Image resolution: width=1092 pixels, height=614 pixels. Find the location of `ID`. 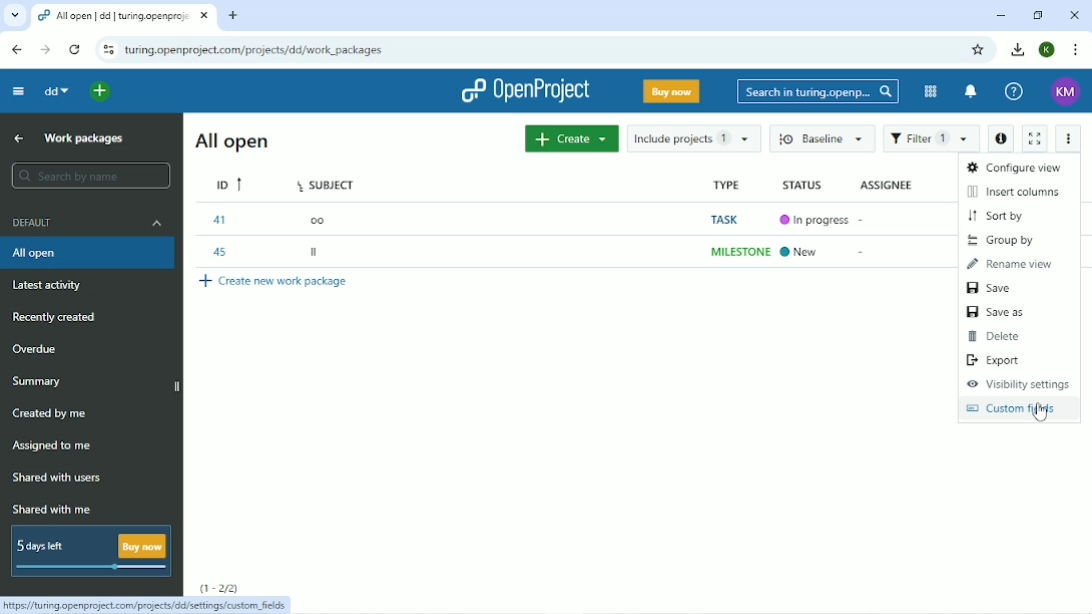

ID is located at coordinates (231, 219).